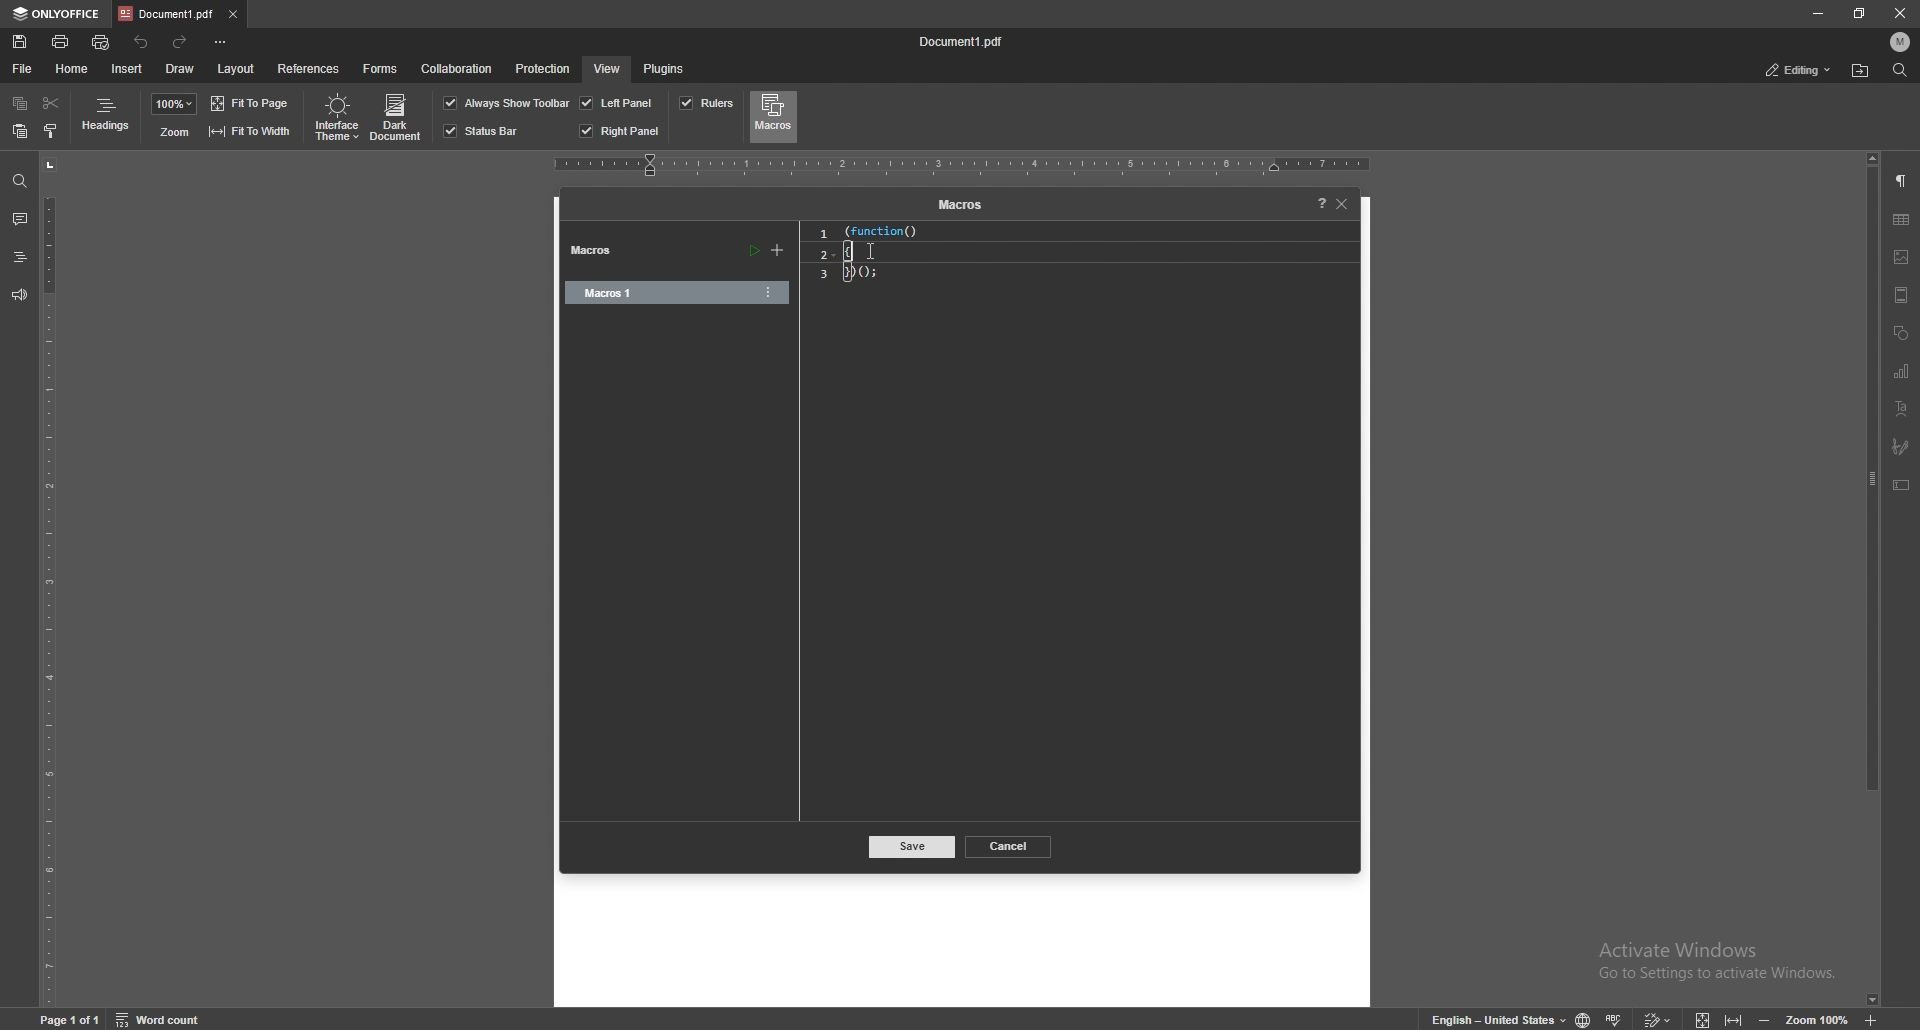  What do you see at coordinates (606, 68) in the screenshot?
I see `view` at bounding box center [606, 68].